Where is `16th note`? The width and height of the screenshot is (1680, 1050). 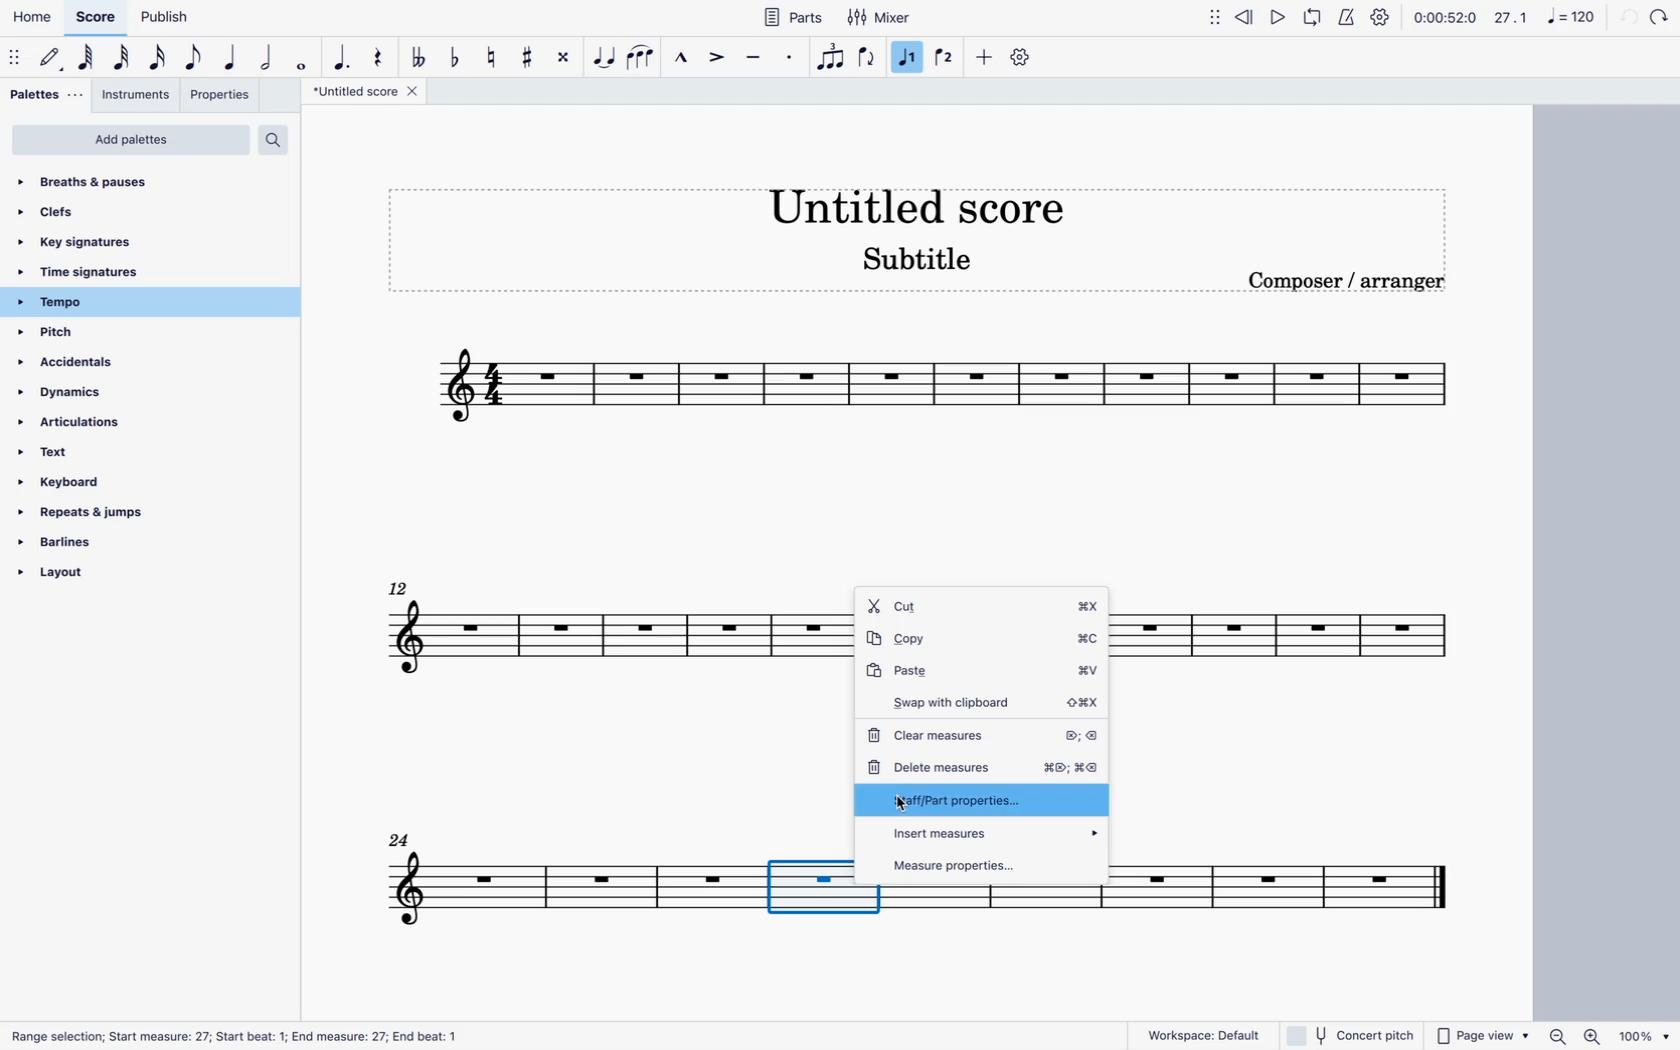
16th note is located at coordinates (159, 58).